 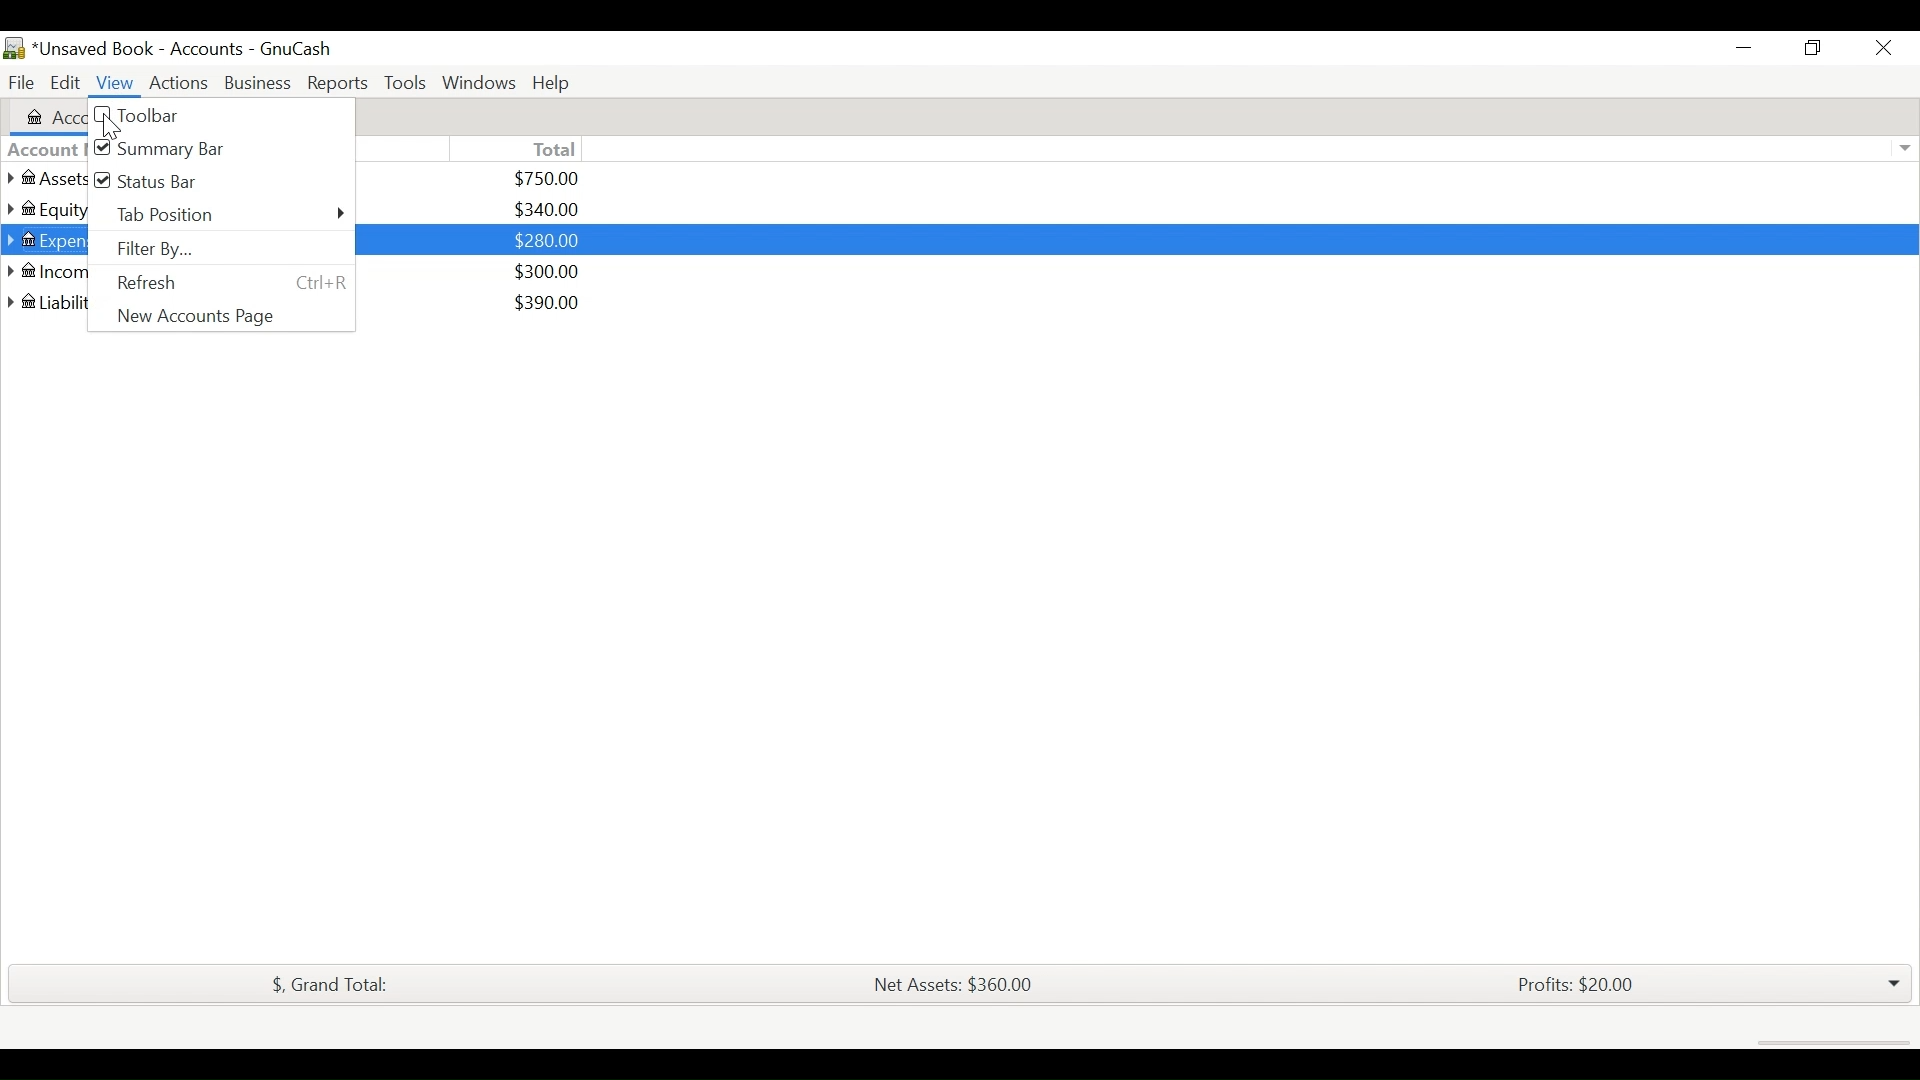 I want to click on Expand, so click(x=1901, y=149).